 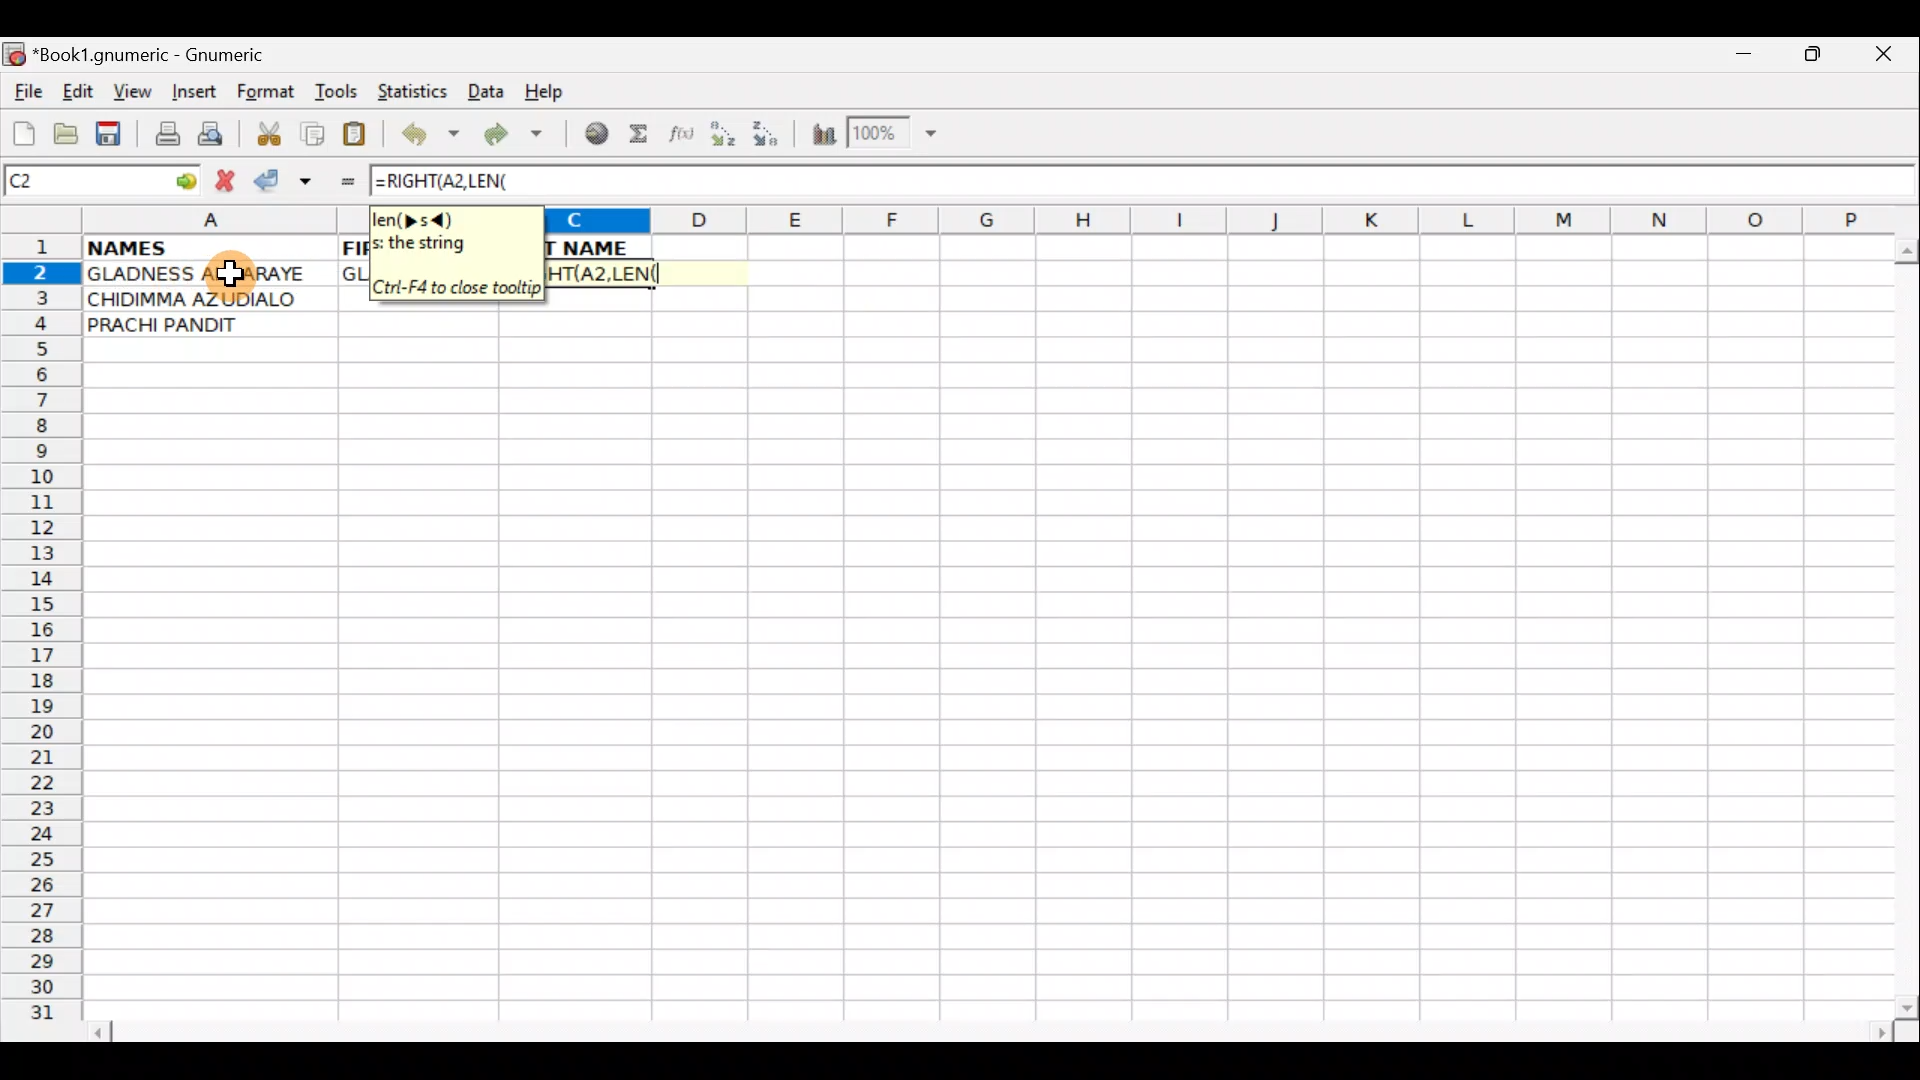 What do you see at coordinates (1816, 58) in the screenshot?
I see `Maximize` at bounding box center [1816, 58].